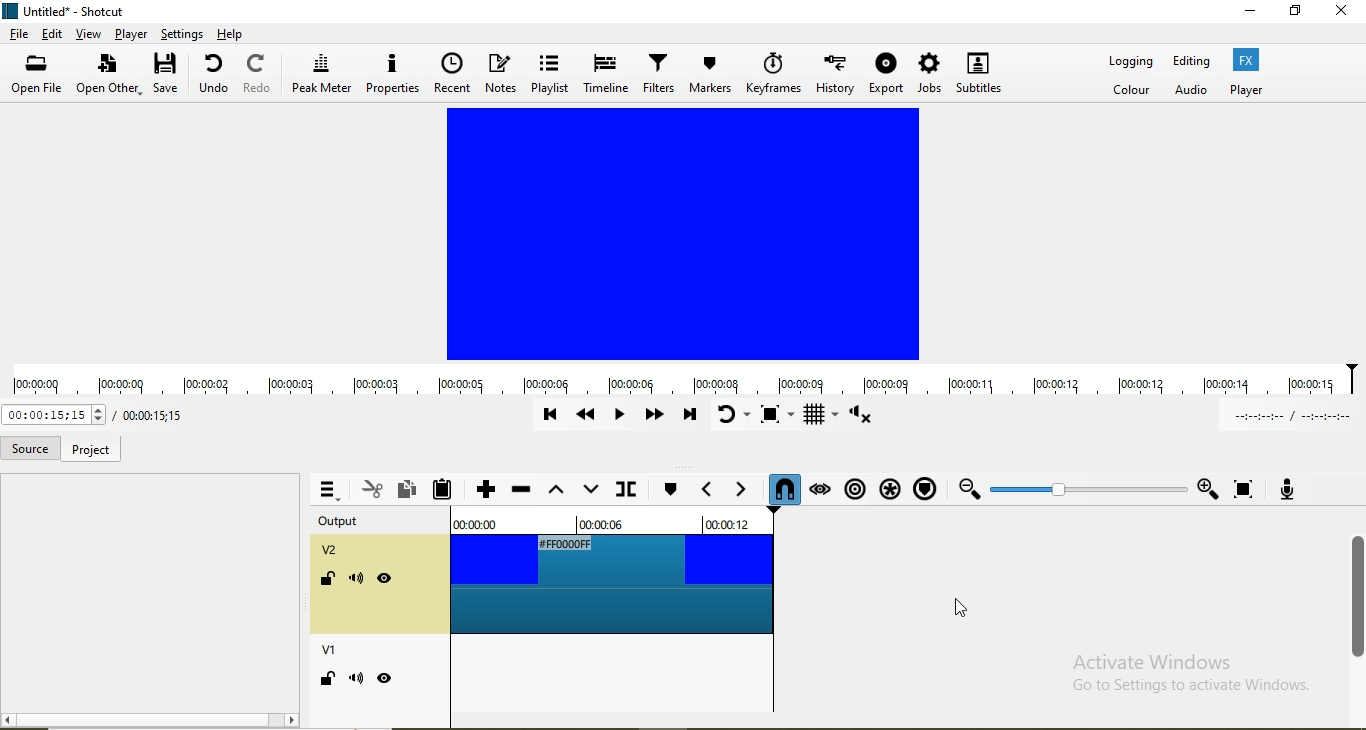 This screenshot has width=1366, height=730. I want to click on project, so click(89, 451).